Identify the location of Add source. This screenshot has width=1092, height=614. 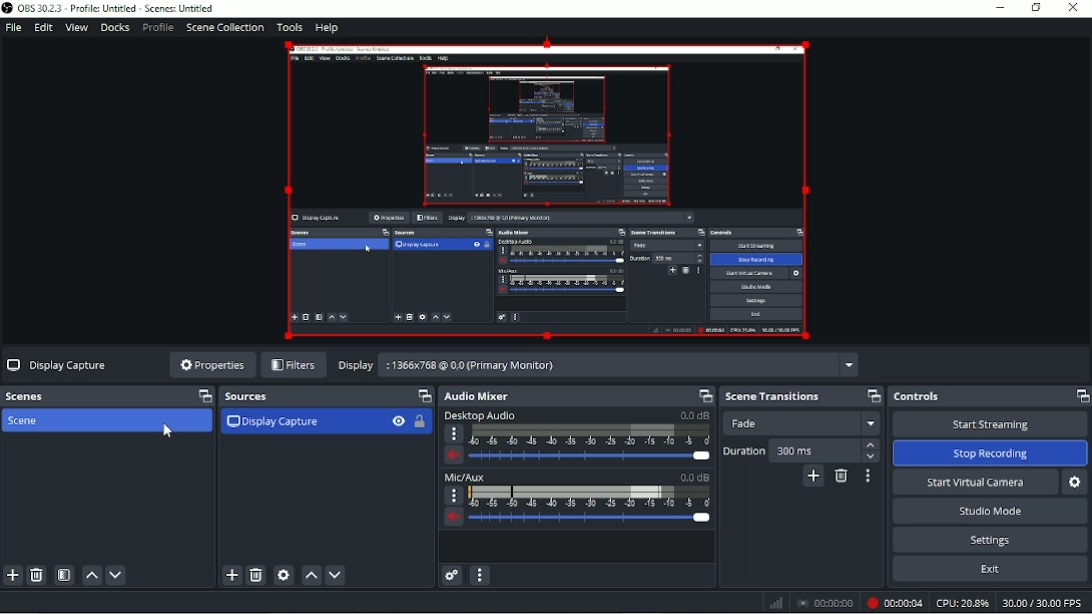
(232, 576).